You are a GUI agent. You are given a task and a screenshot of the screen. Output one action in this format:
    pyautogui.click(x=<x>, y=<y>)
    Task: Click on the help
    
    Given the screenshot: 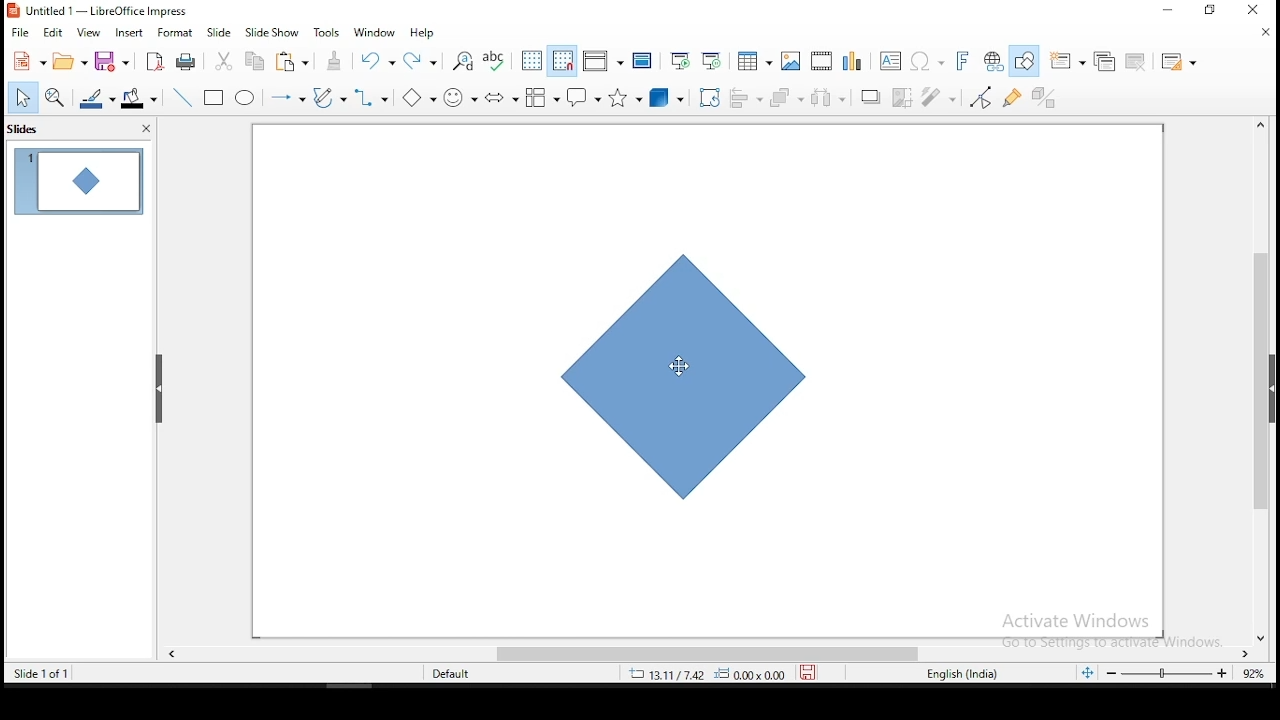 What is the action you would take?
    pyautogui.click(x=423, y=34)
    